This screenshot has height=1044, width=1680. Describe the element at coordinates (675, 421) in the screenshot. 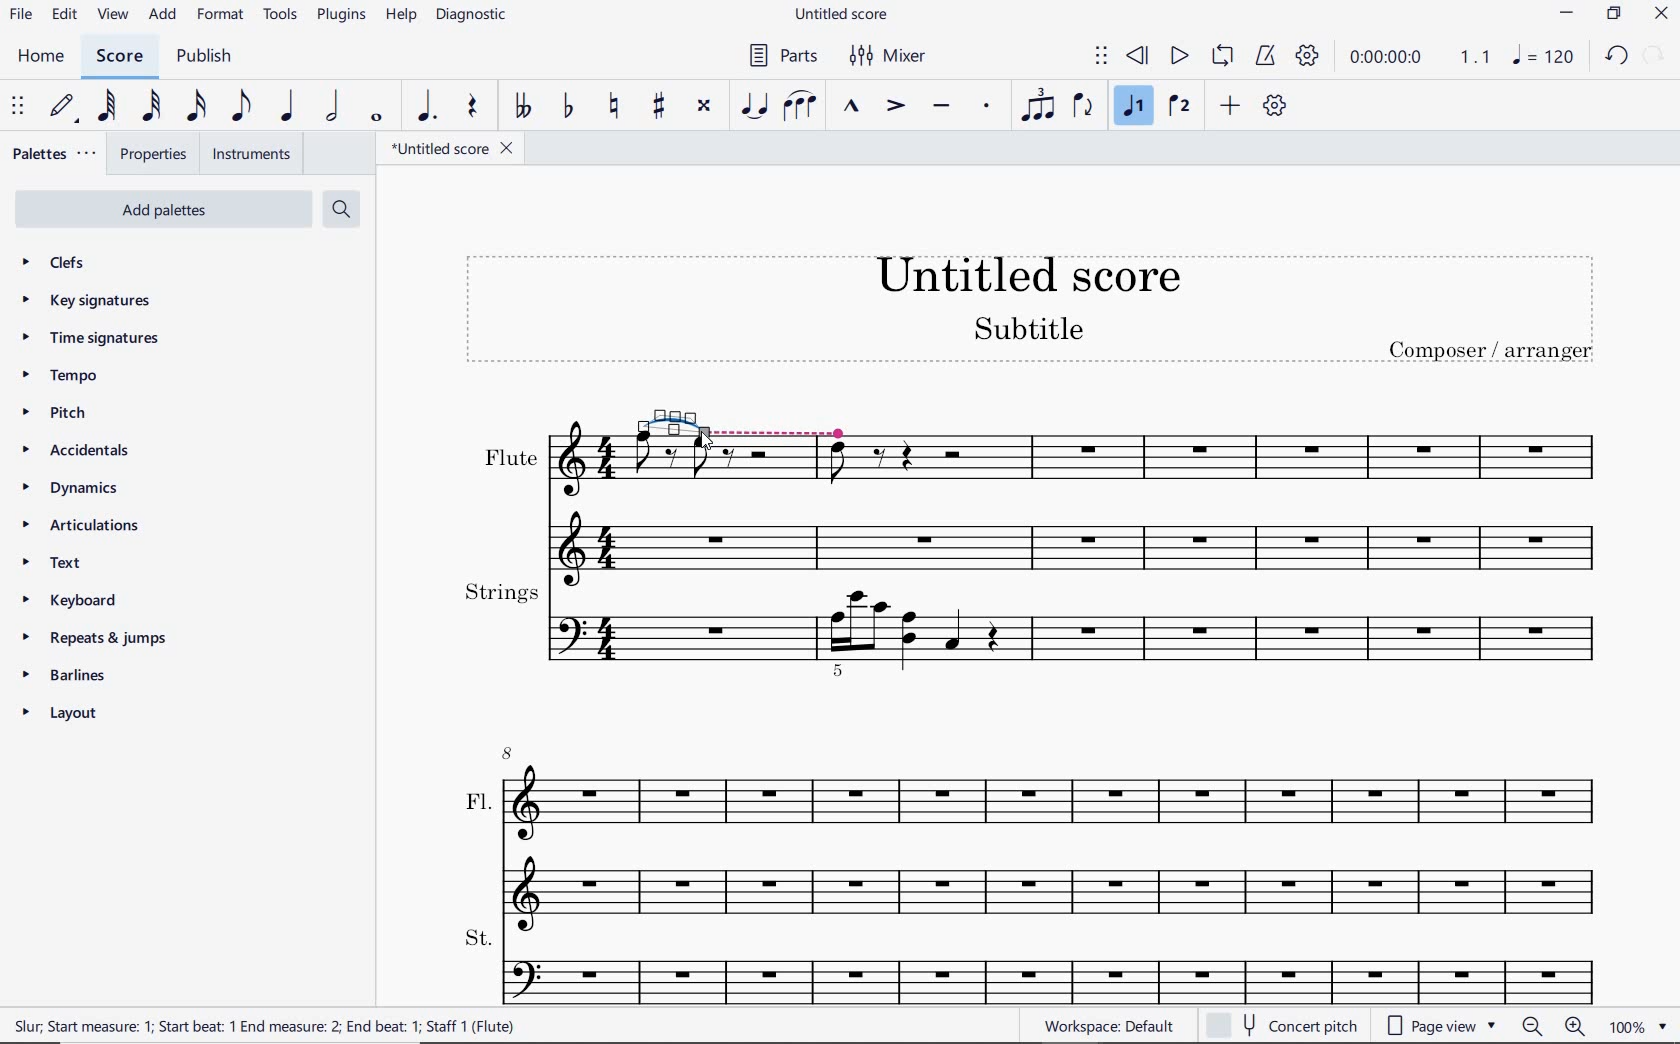

I see `TIE` at that location.